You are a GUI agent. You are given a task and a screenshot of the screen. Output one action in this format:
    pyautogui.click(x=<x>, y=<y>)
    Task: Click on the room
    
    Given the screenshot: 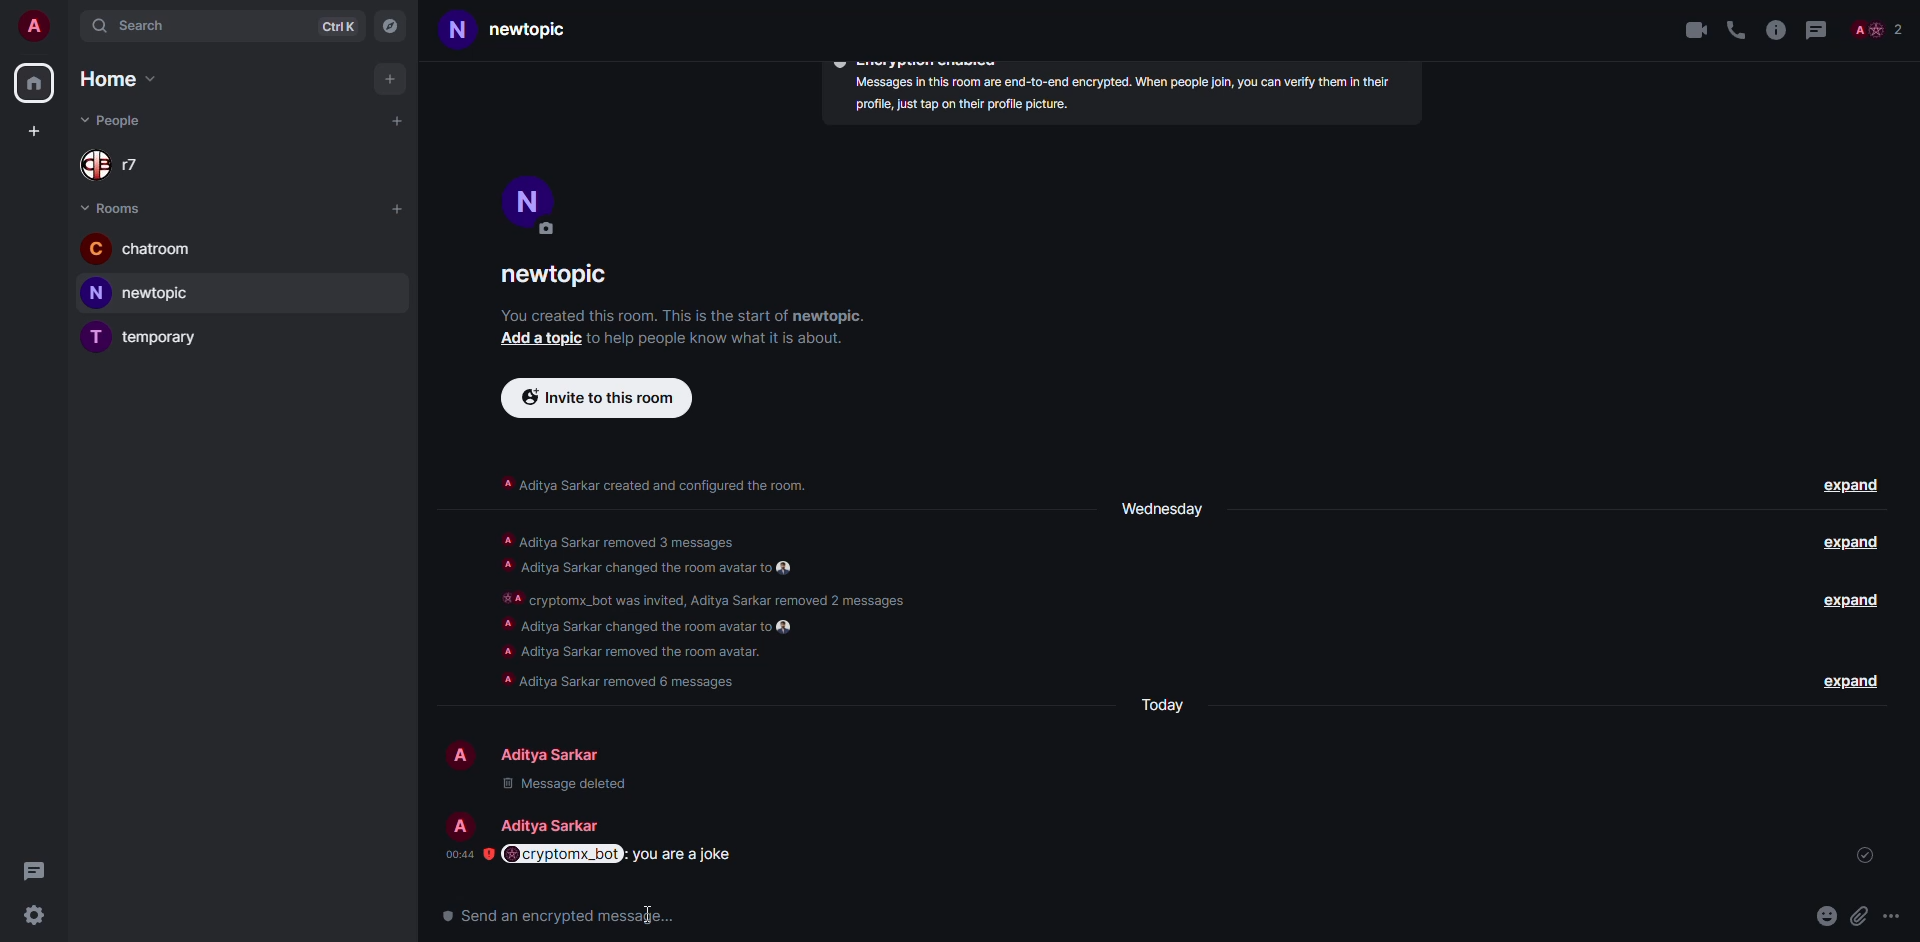 What is the action you would take?
    pyautogui.click(x=564, y=275)
    